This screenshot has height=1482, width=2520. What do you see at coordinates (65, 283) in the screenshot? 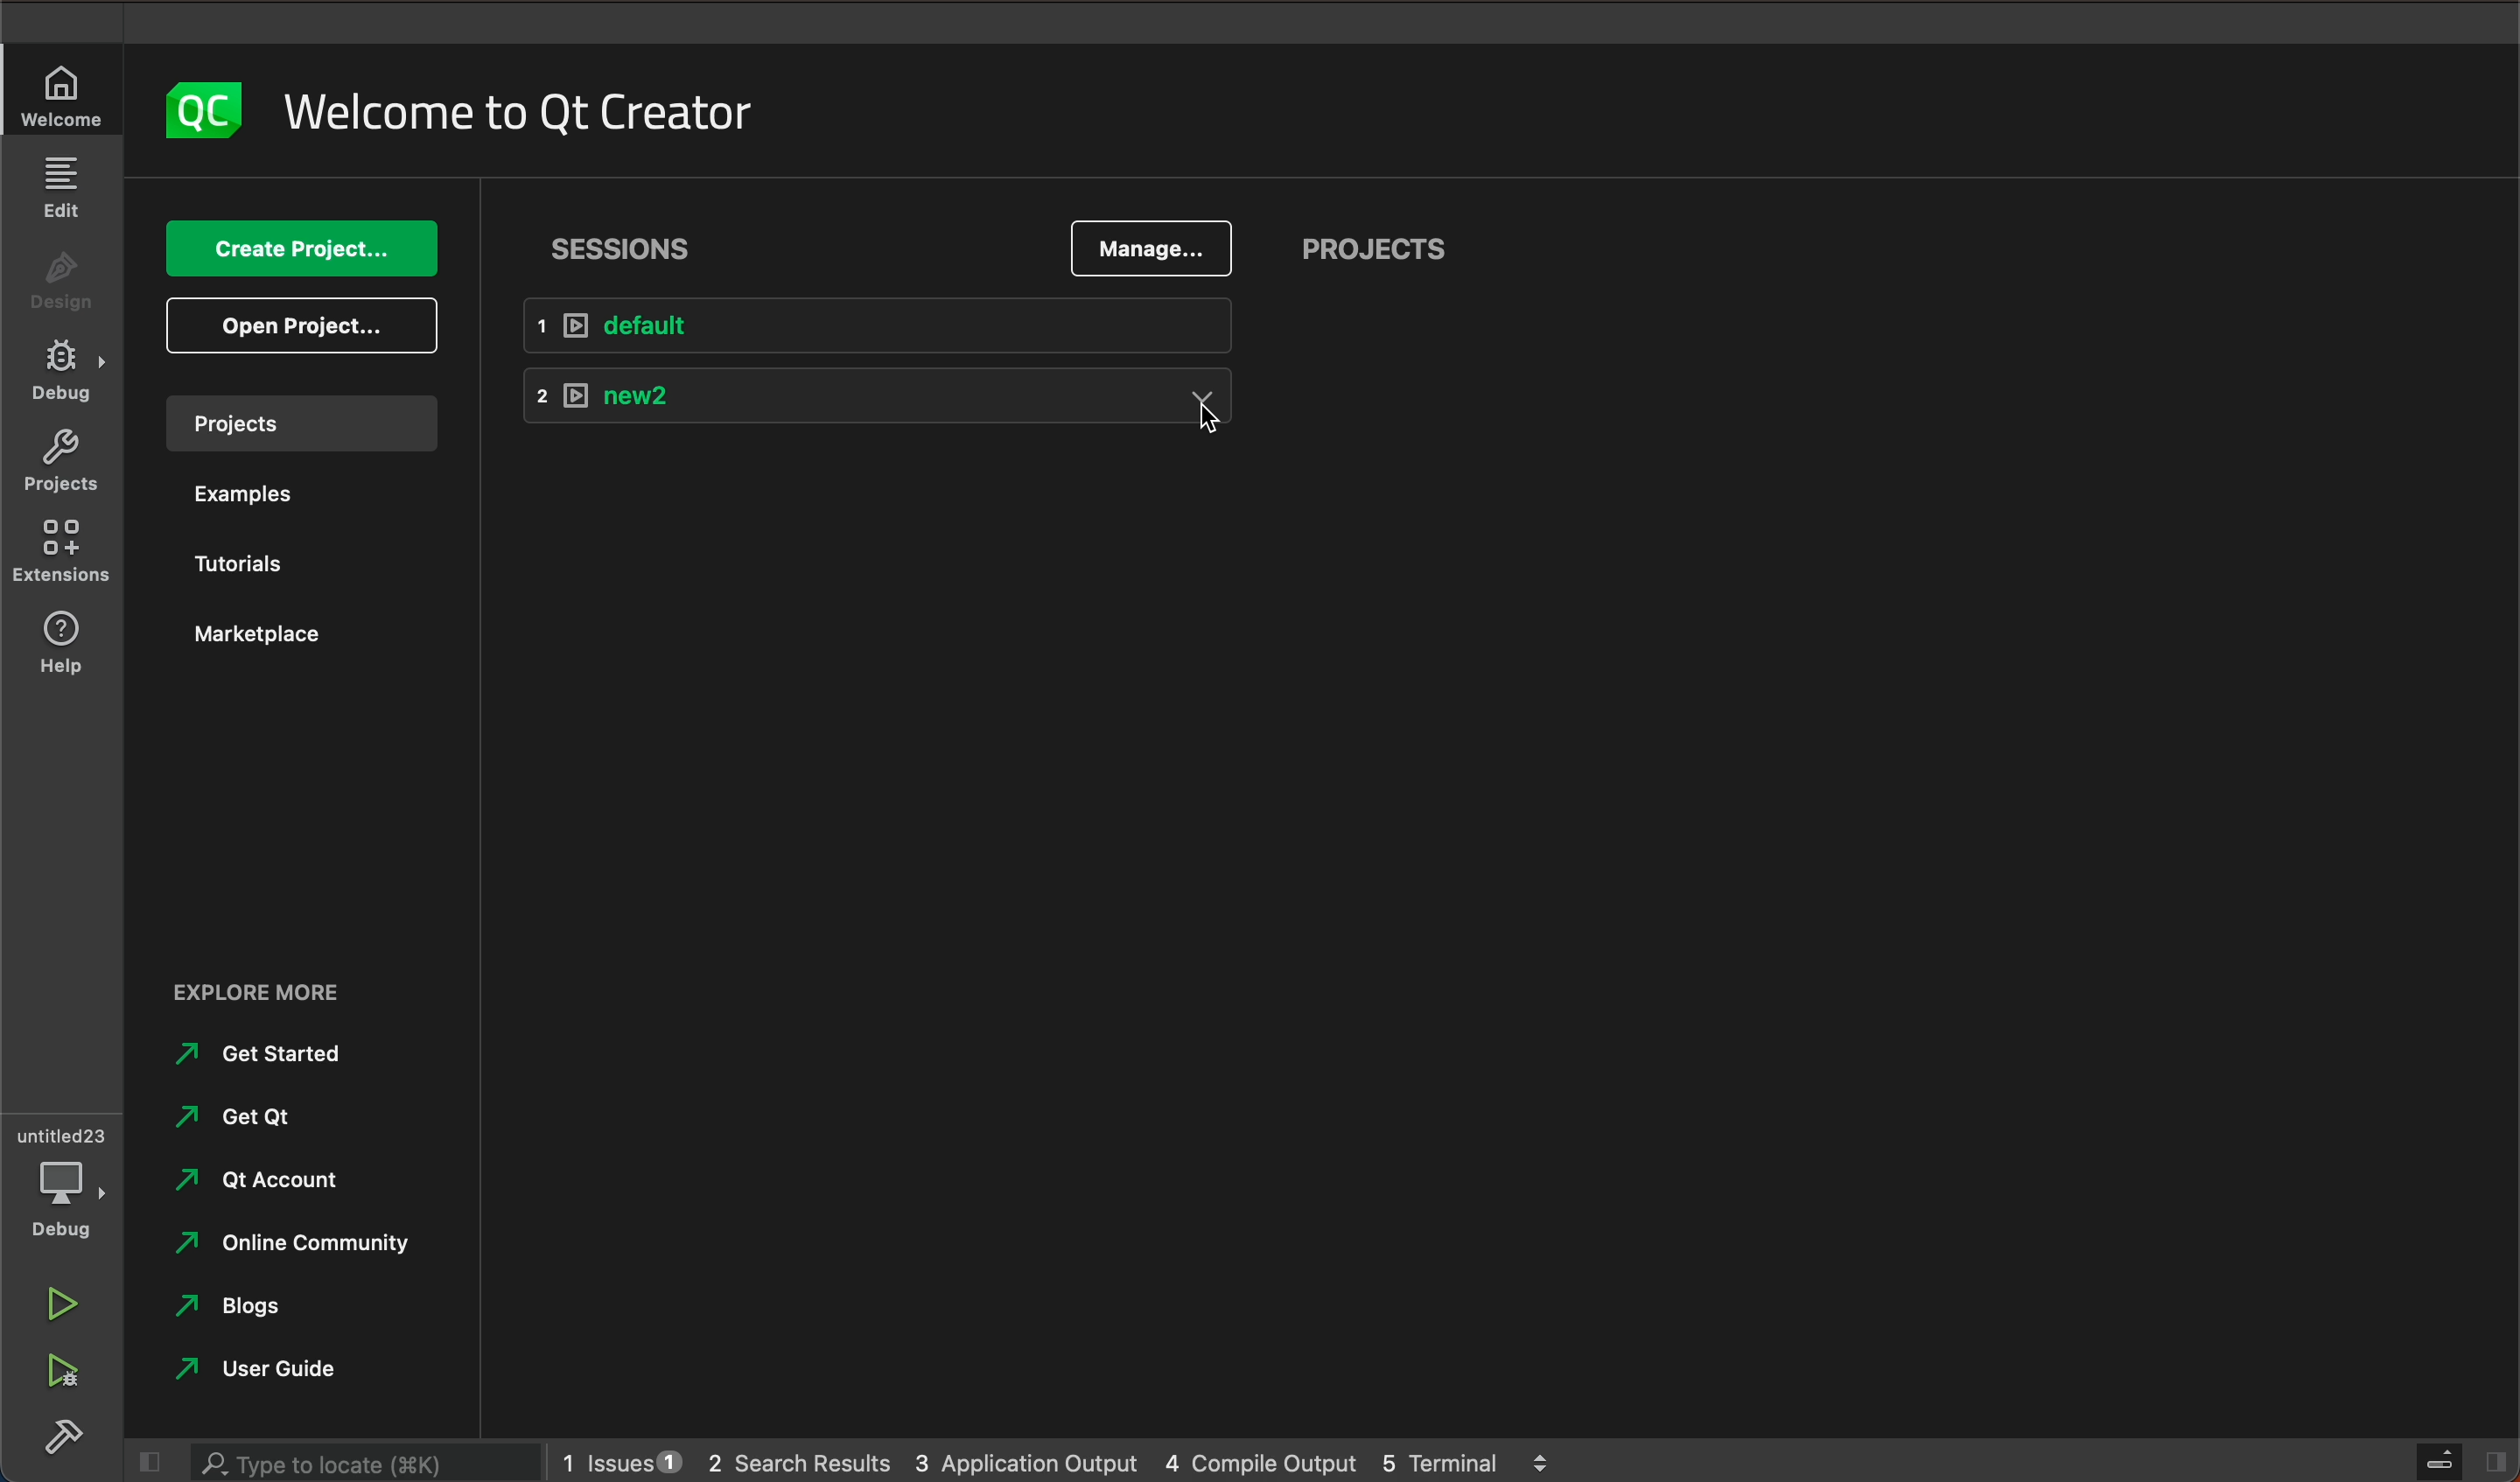
I see `design` at bounding box center [65, 283].